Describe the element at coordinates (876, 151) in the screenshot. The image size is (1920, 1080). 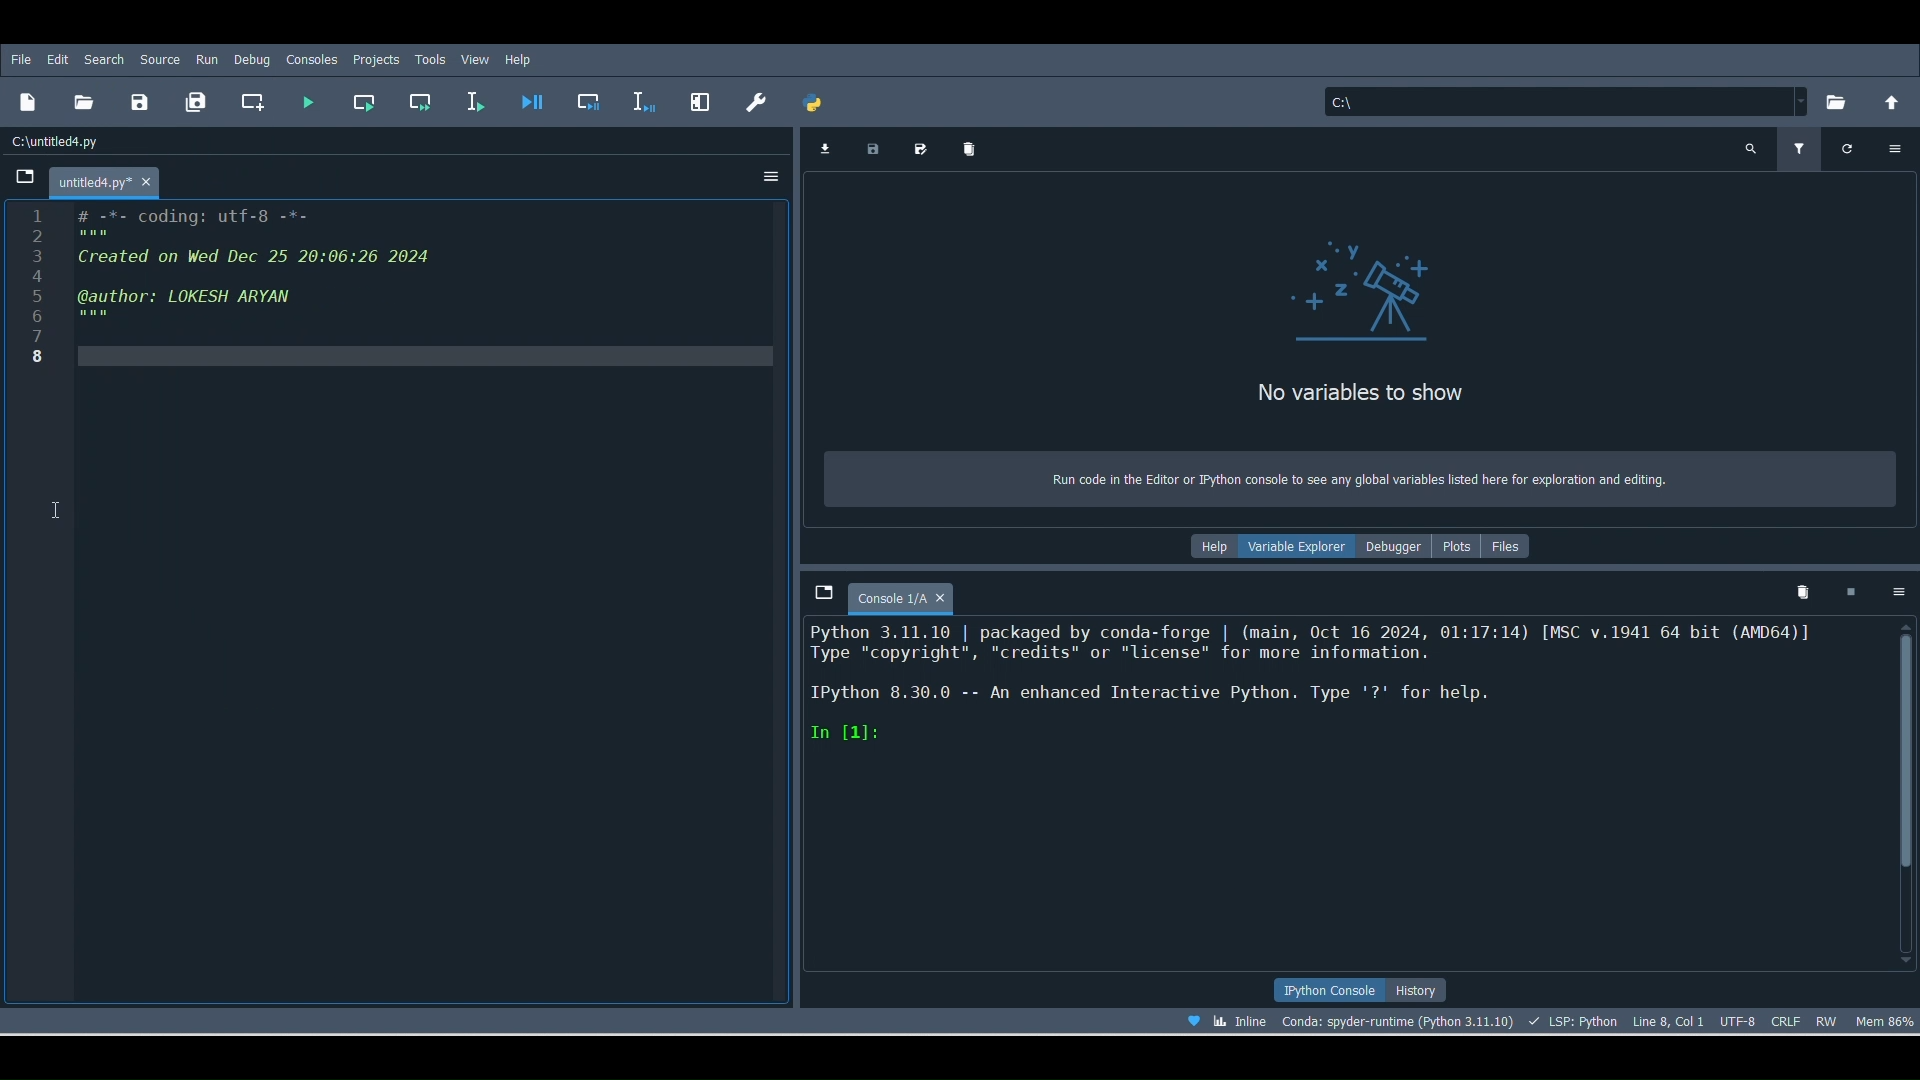
I see `Save data` at that location.